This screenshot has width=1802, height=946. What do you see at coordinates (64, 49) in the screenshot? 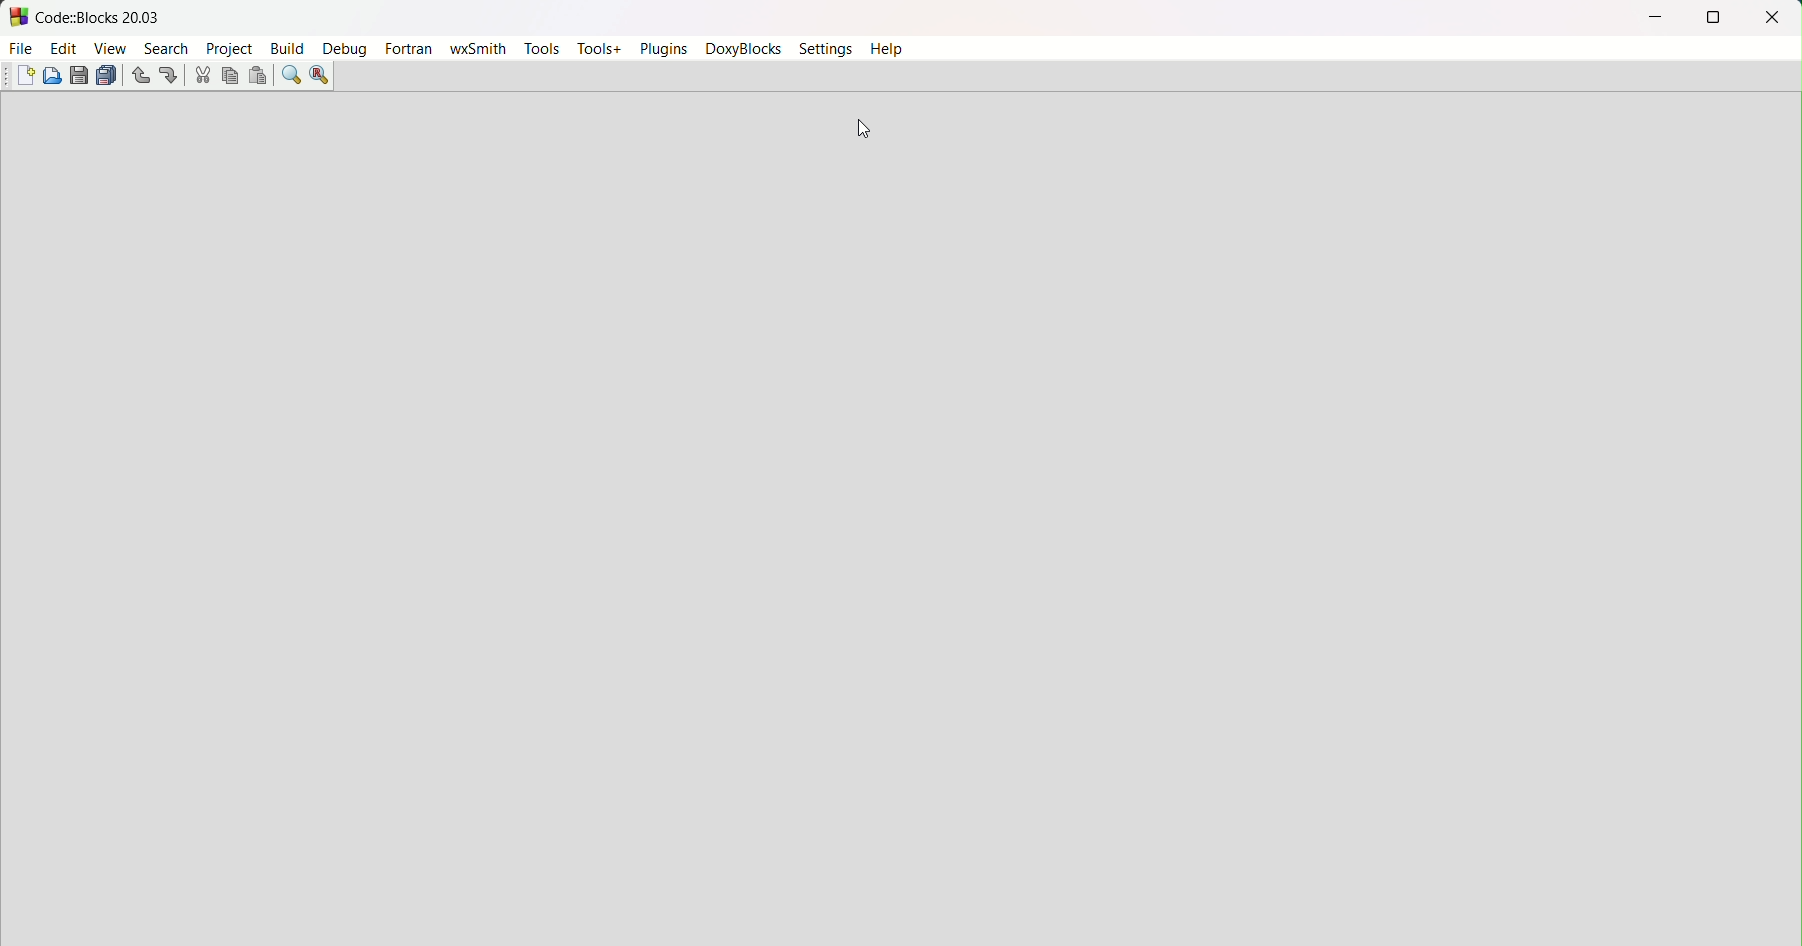
I see `edit` at bounding box center [64, 49].